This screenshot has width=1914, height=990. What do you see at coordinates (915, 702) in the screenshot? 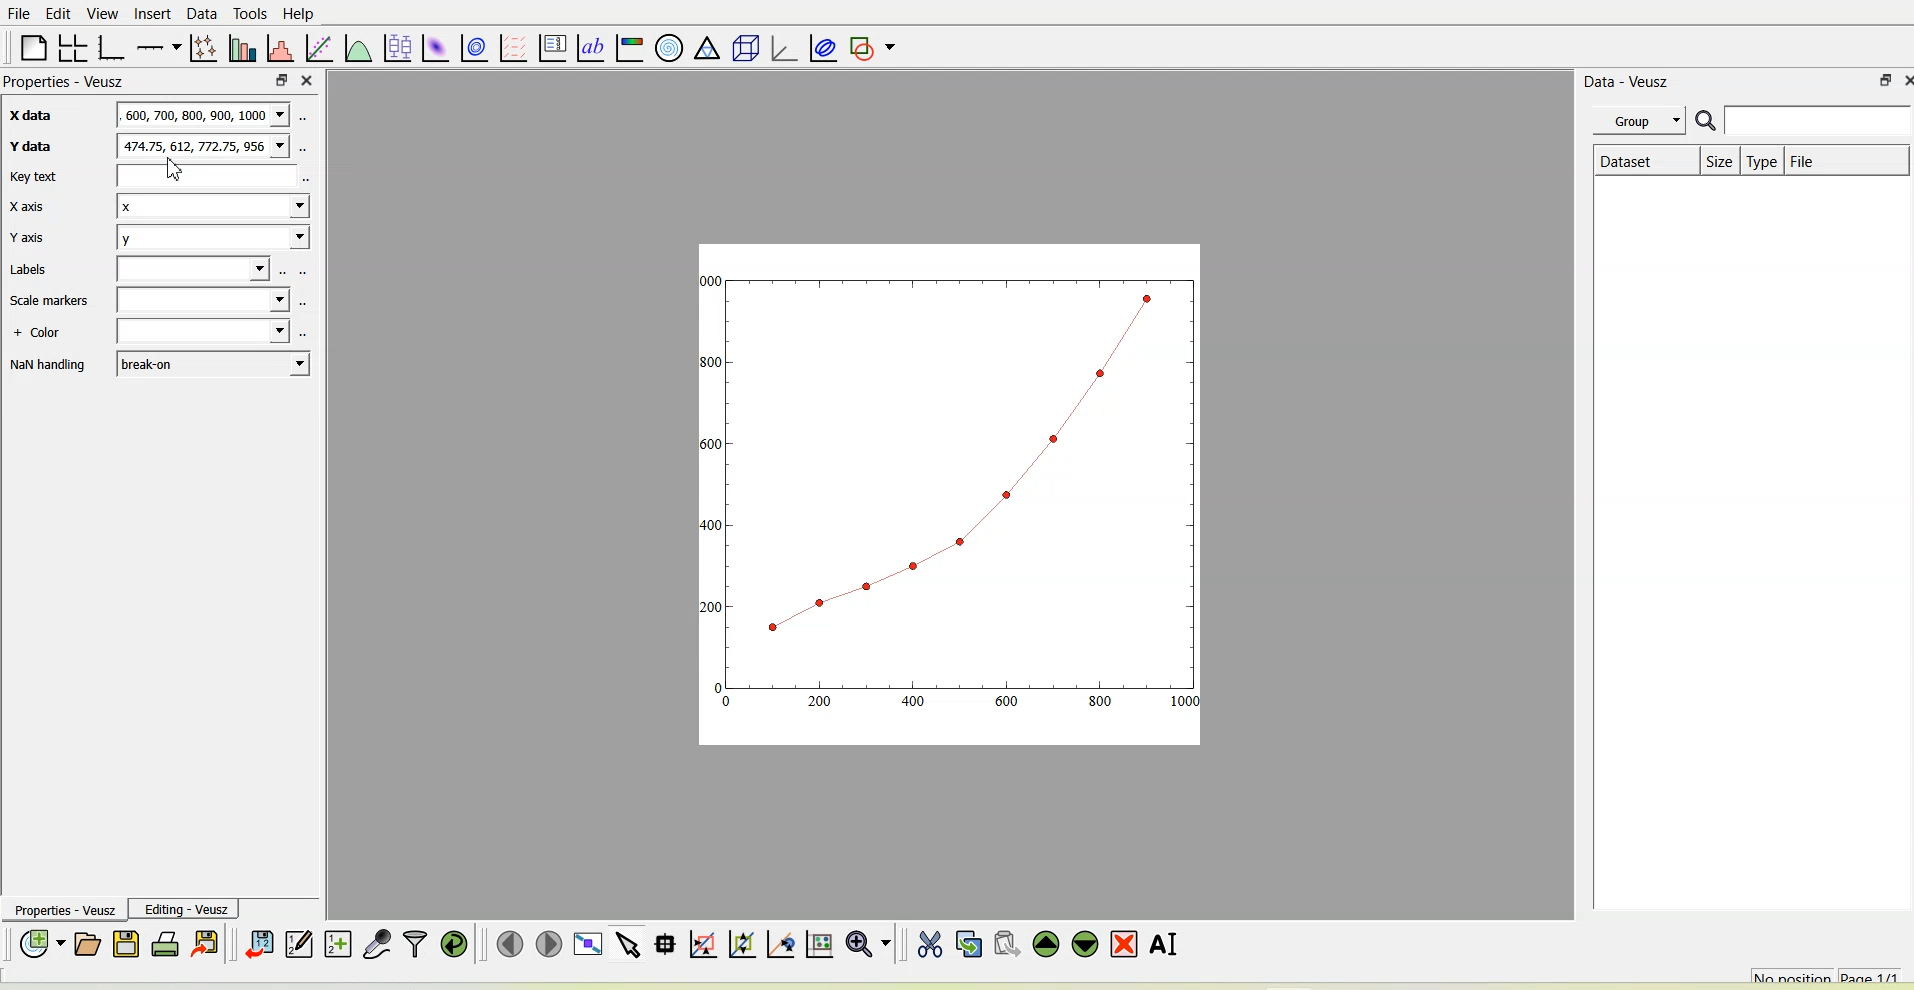
I see `400` at bounding box center [915, 702].